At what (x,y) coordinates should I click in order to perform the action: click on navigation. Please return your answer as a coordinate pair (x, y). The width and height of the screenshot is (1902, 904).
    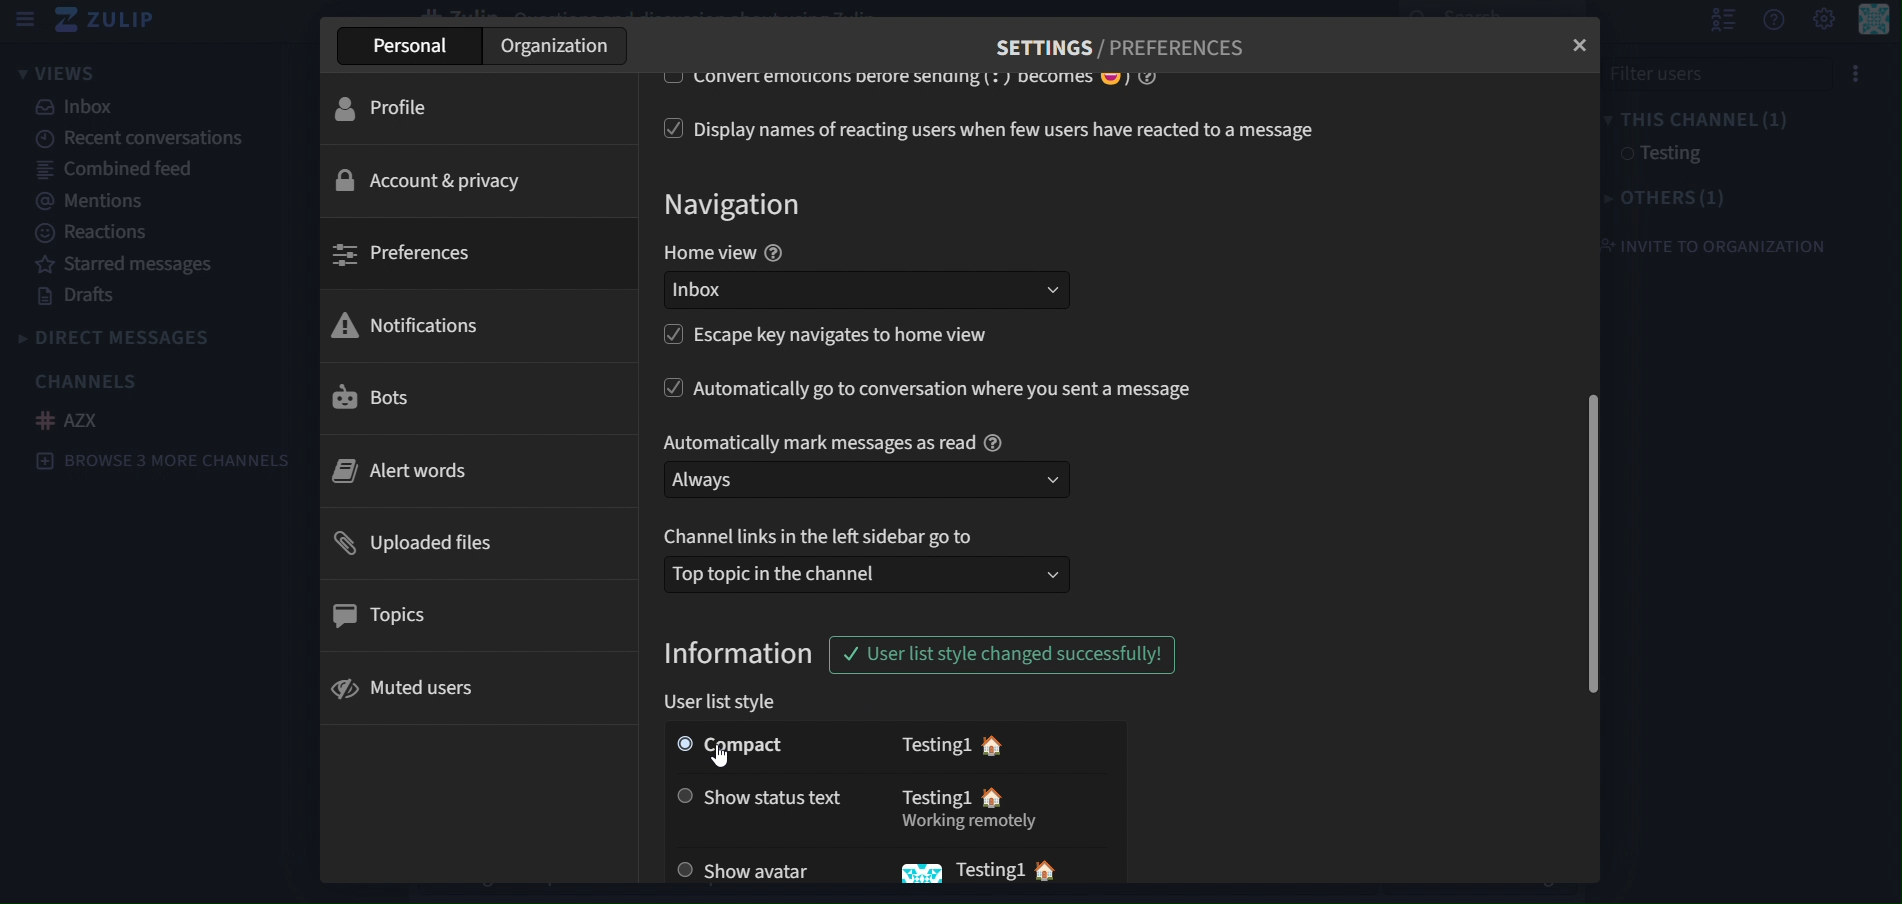
    Looking at the image, I should click on (739, 206).